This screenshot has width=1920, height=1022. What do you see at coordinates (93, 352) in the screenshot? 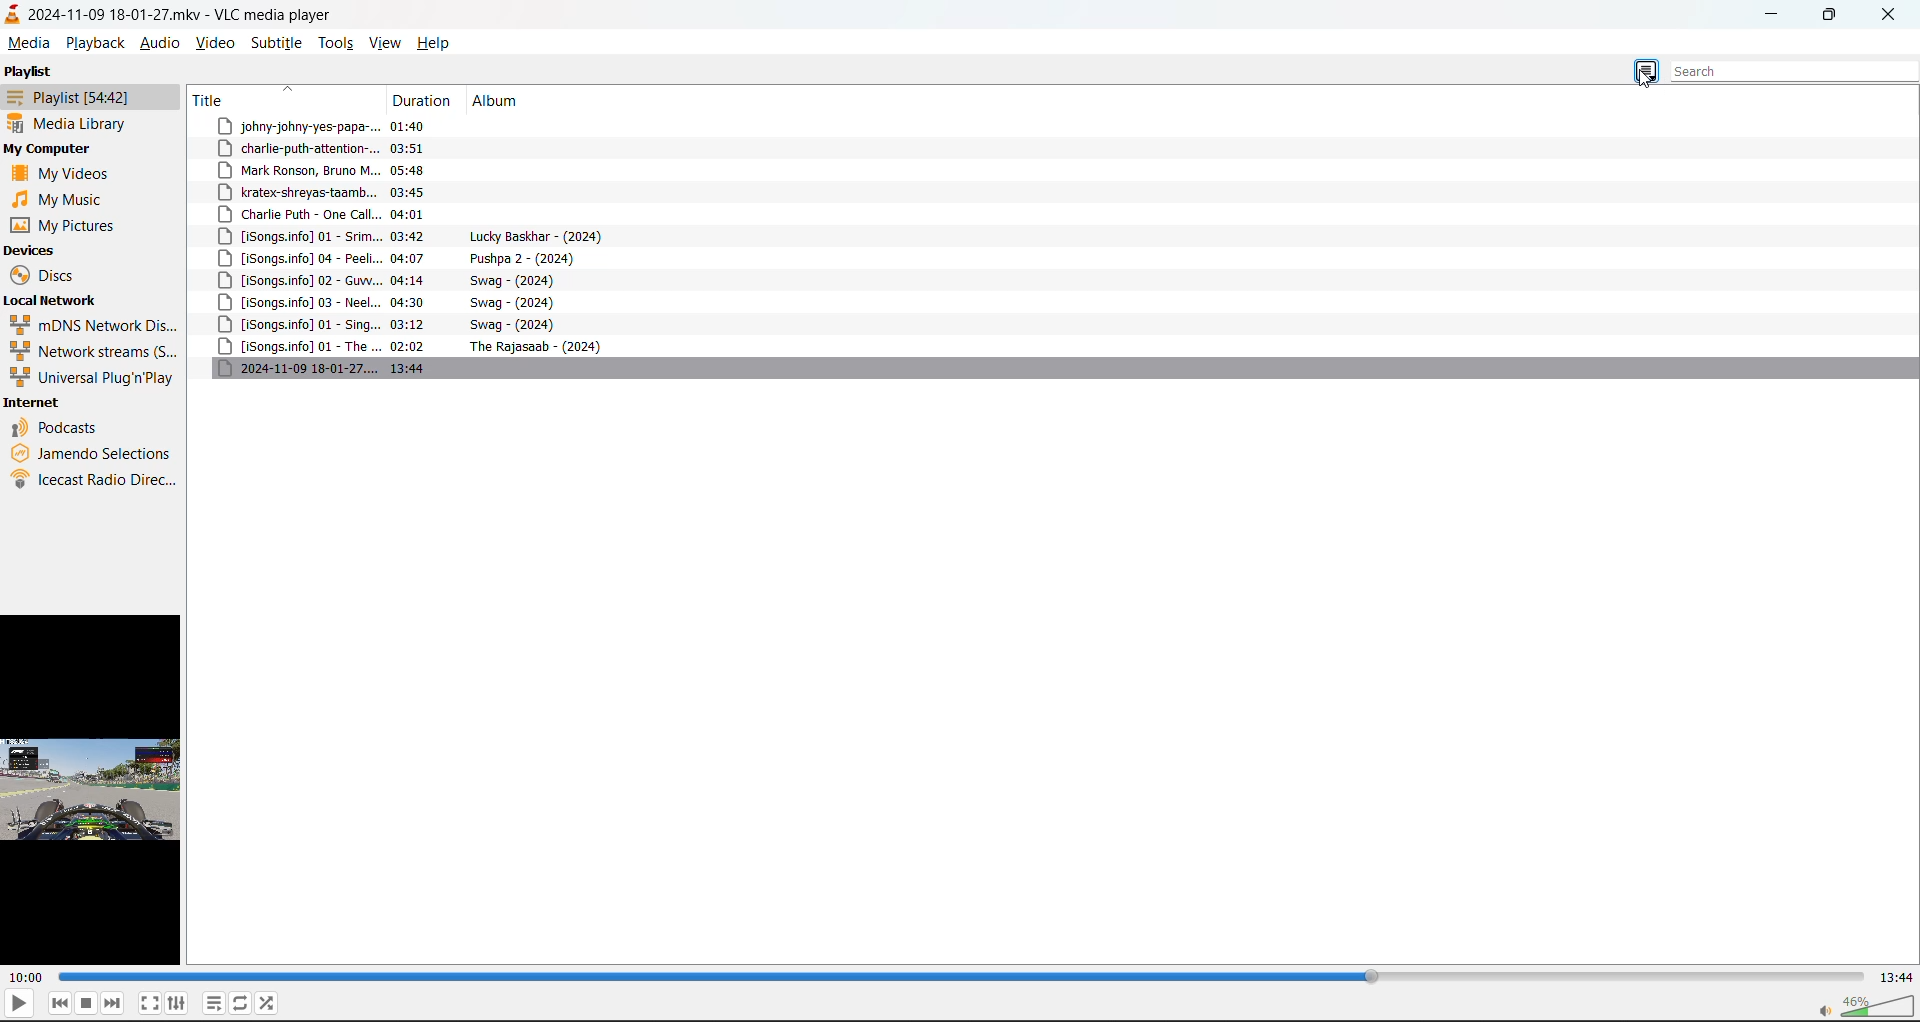
I see `network streams` at bounding box center [93, 352].